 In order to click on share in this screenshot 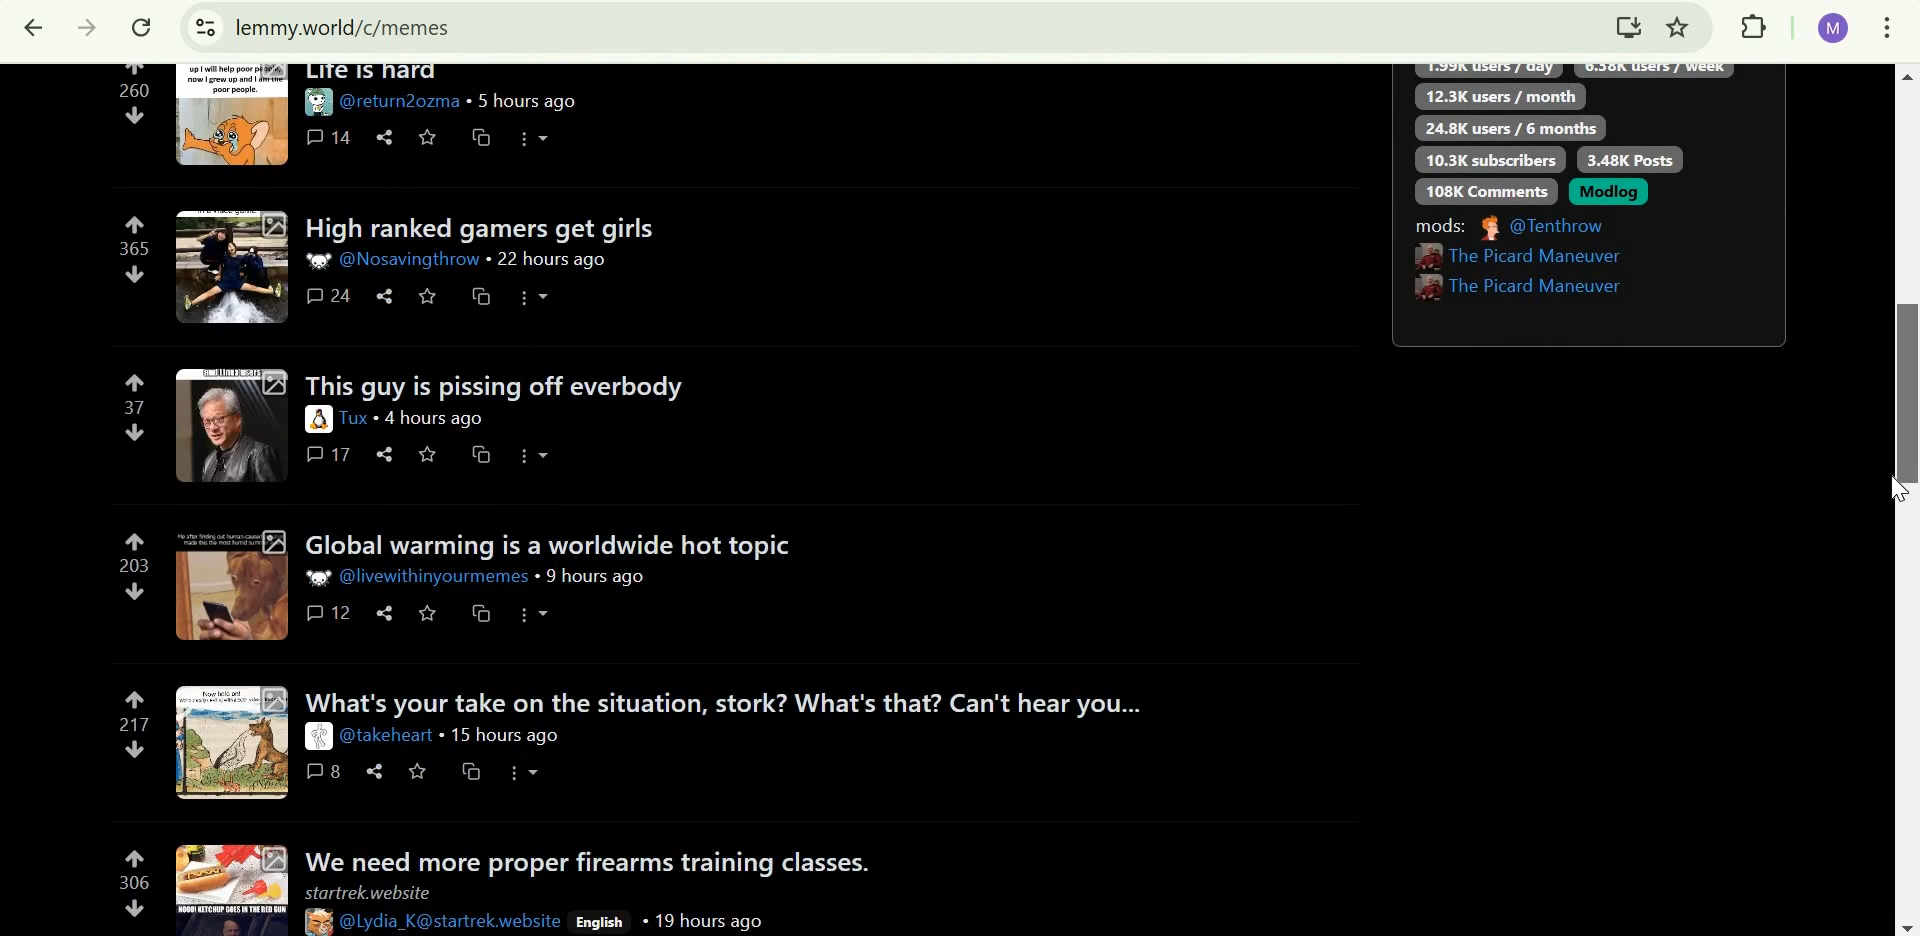, I will do `click(388, 136)`.